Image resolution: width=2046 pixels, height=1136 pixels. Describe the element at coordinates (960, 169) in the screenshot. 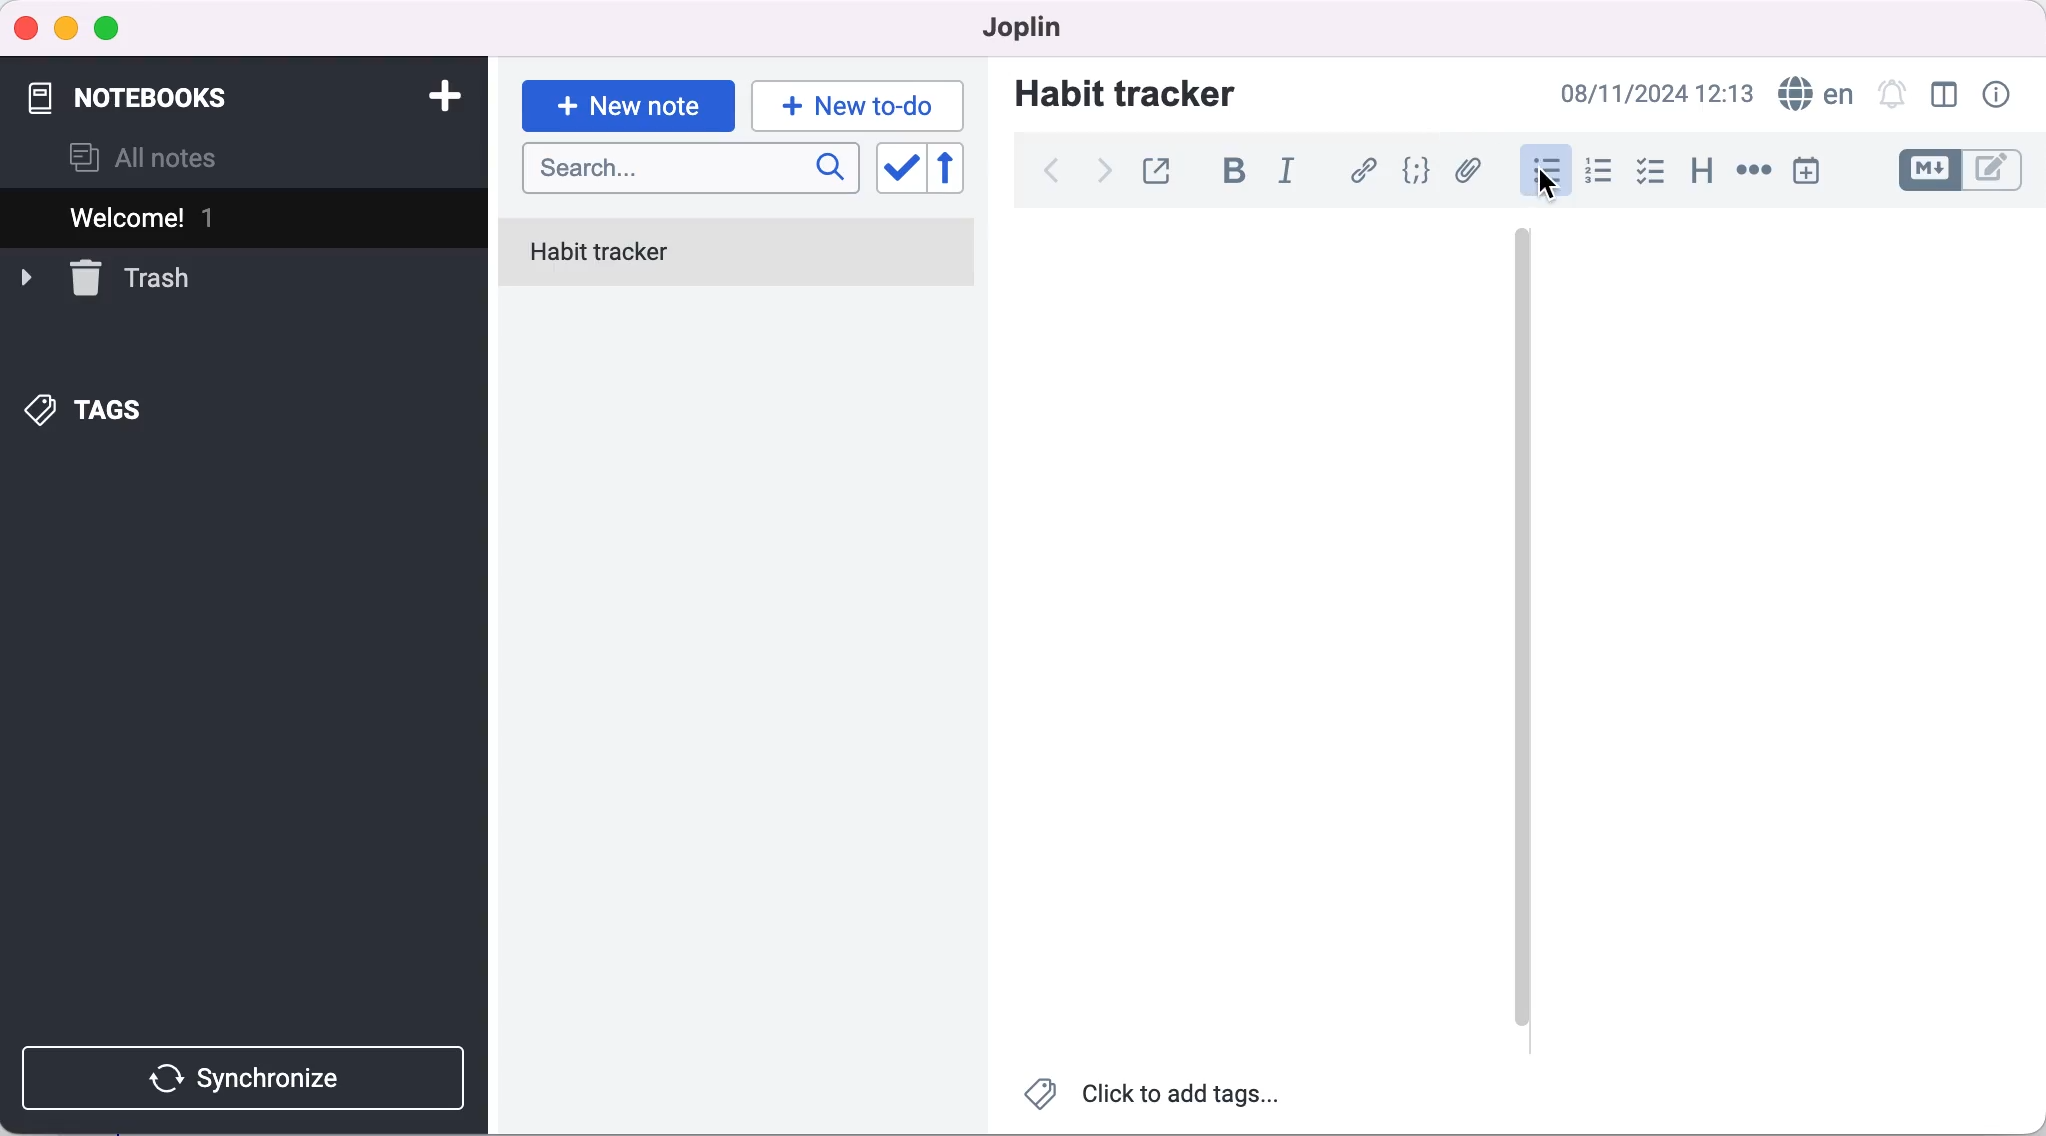

I see `reverse sort order` at that location.